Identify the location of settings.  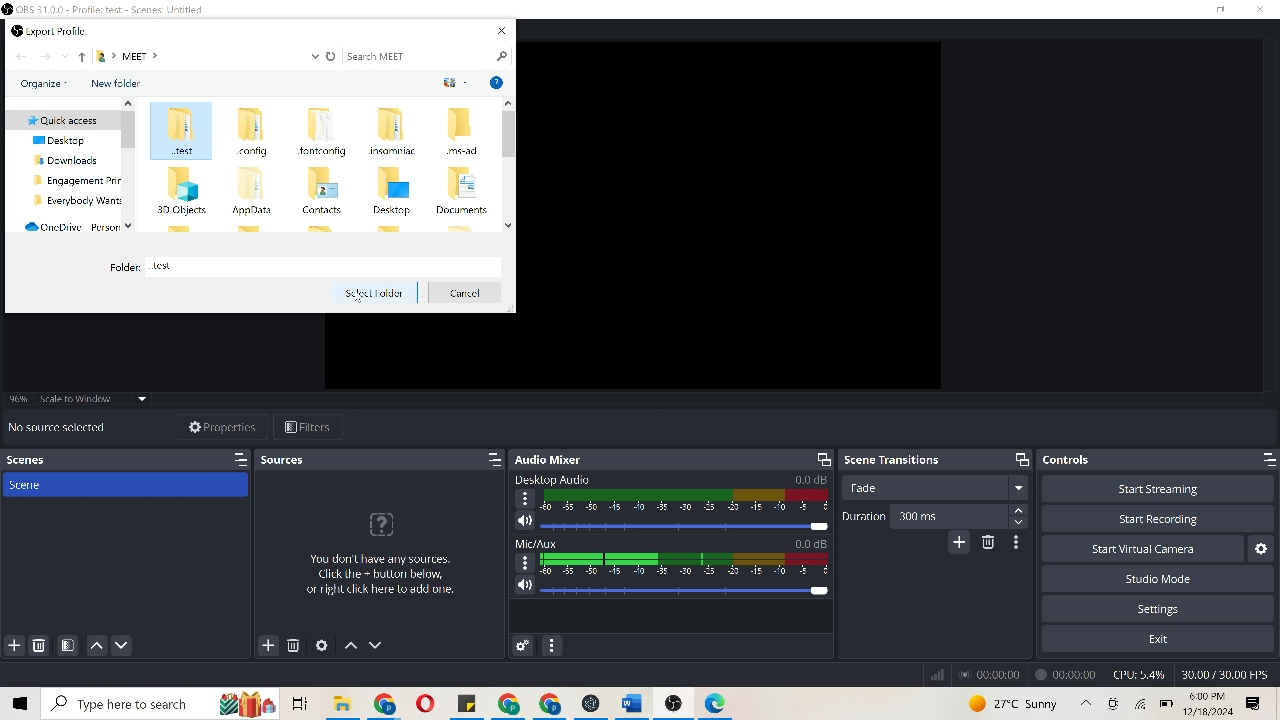
(1168, 609).